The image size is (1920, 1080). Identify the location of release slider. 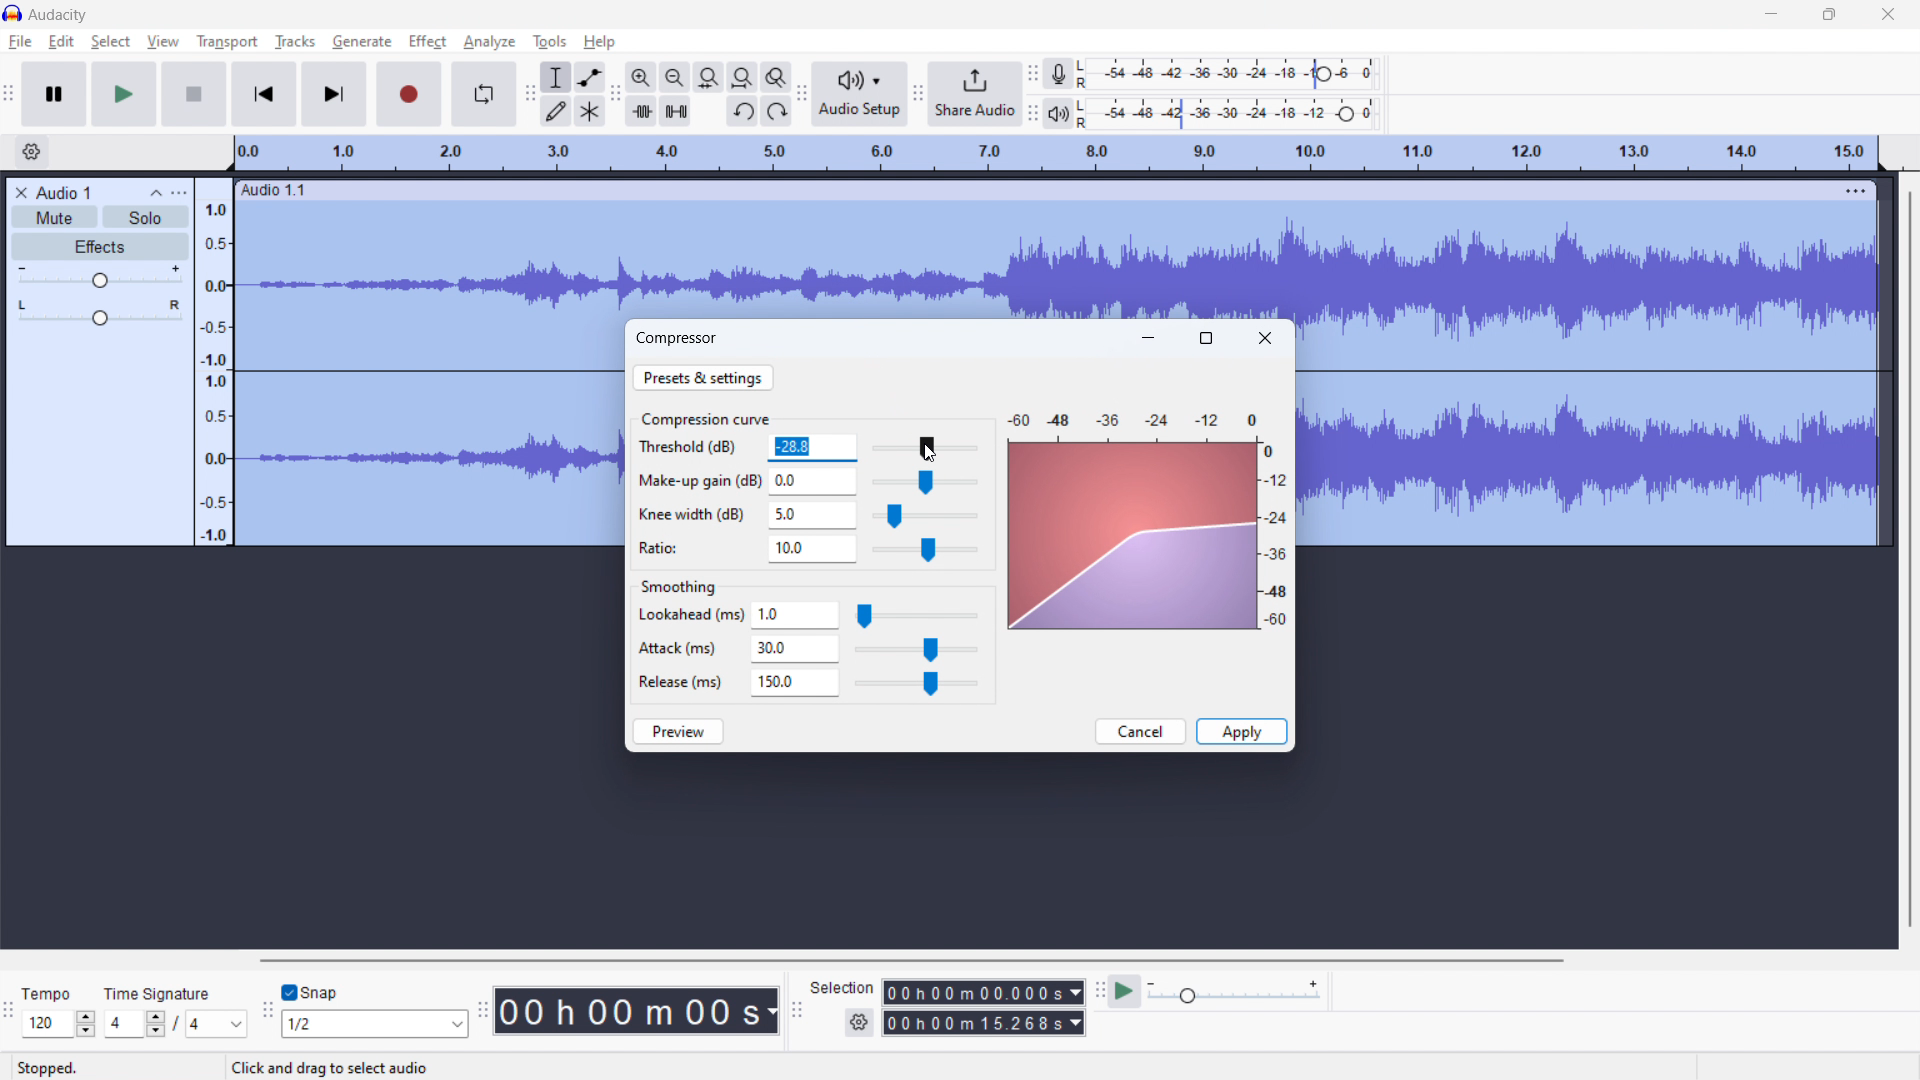
(915, 684).